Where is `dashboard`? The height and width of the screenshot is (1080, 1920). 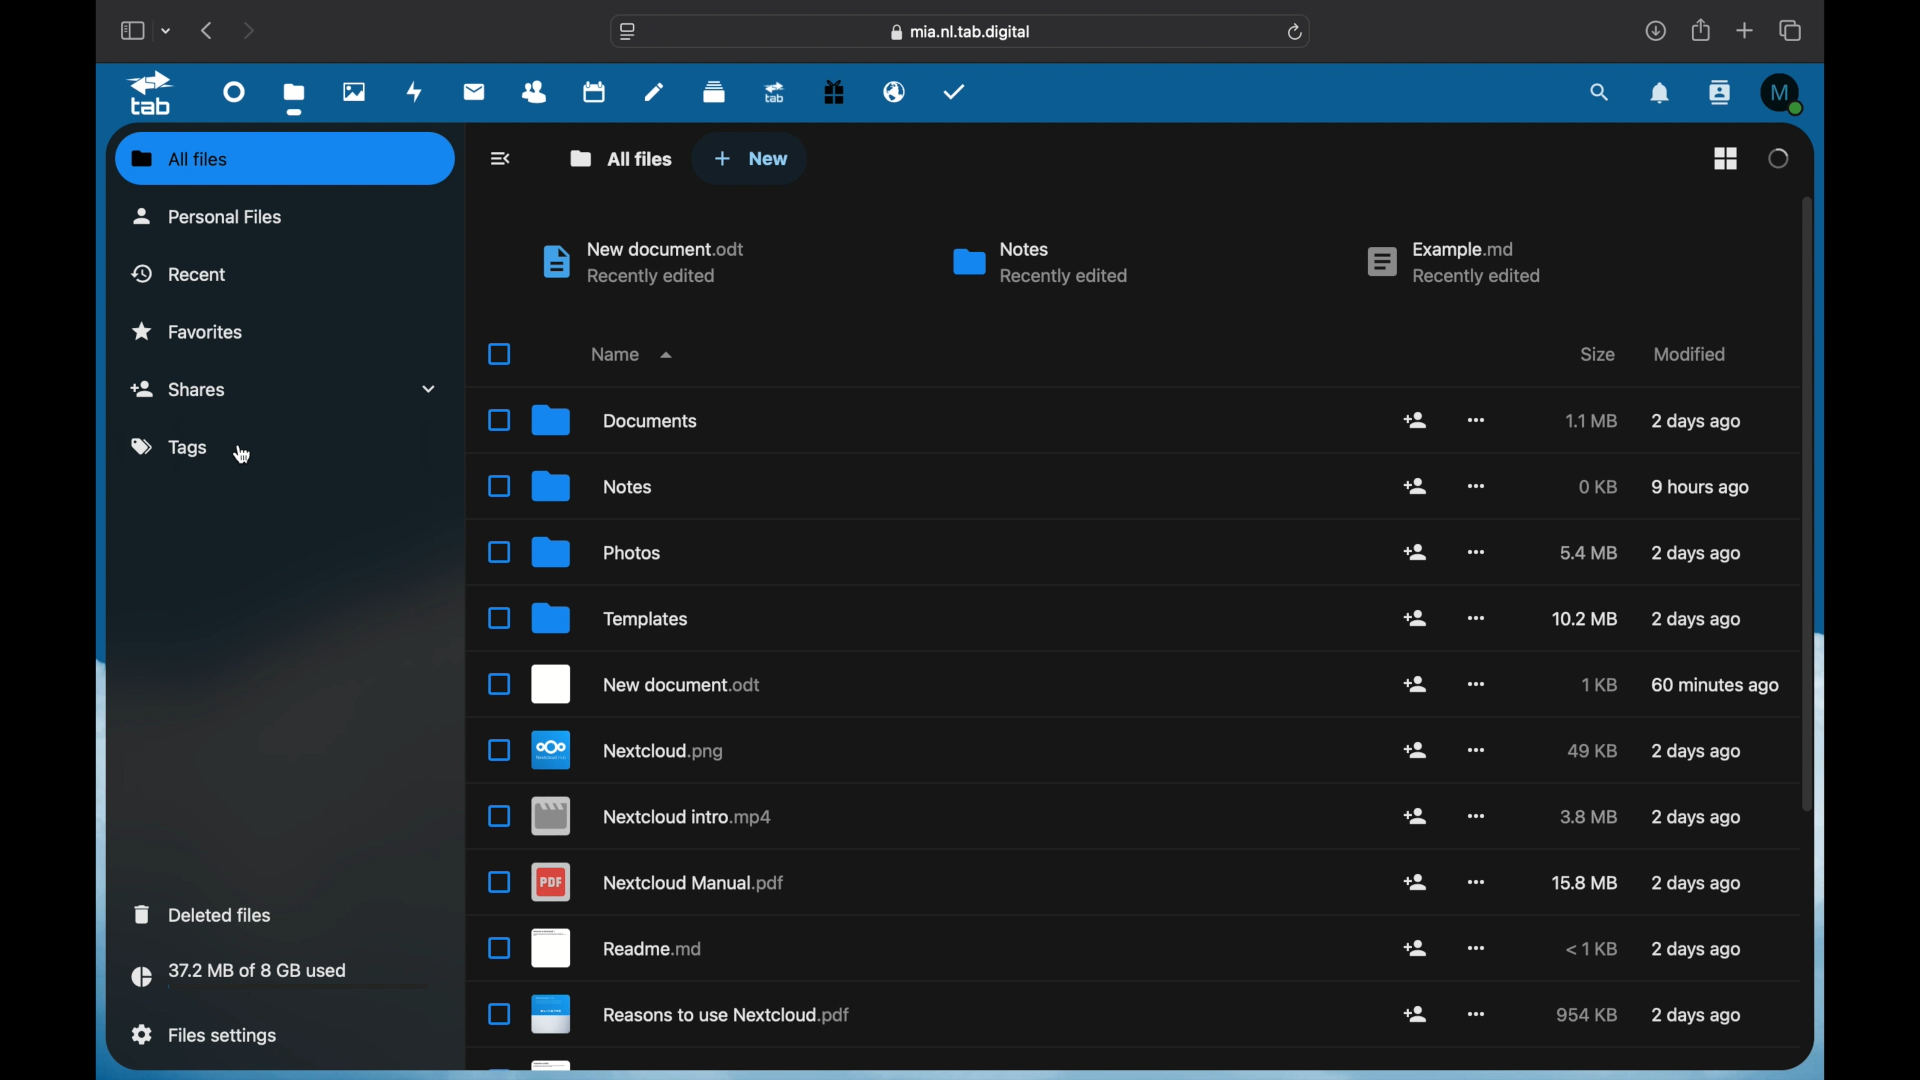
dashboard is located at coordinates (234, 91).